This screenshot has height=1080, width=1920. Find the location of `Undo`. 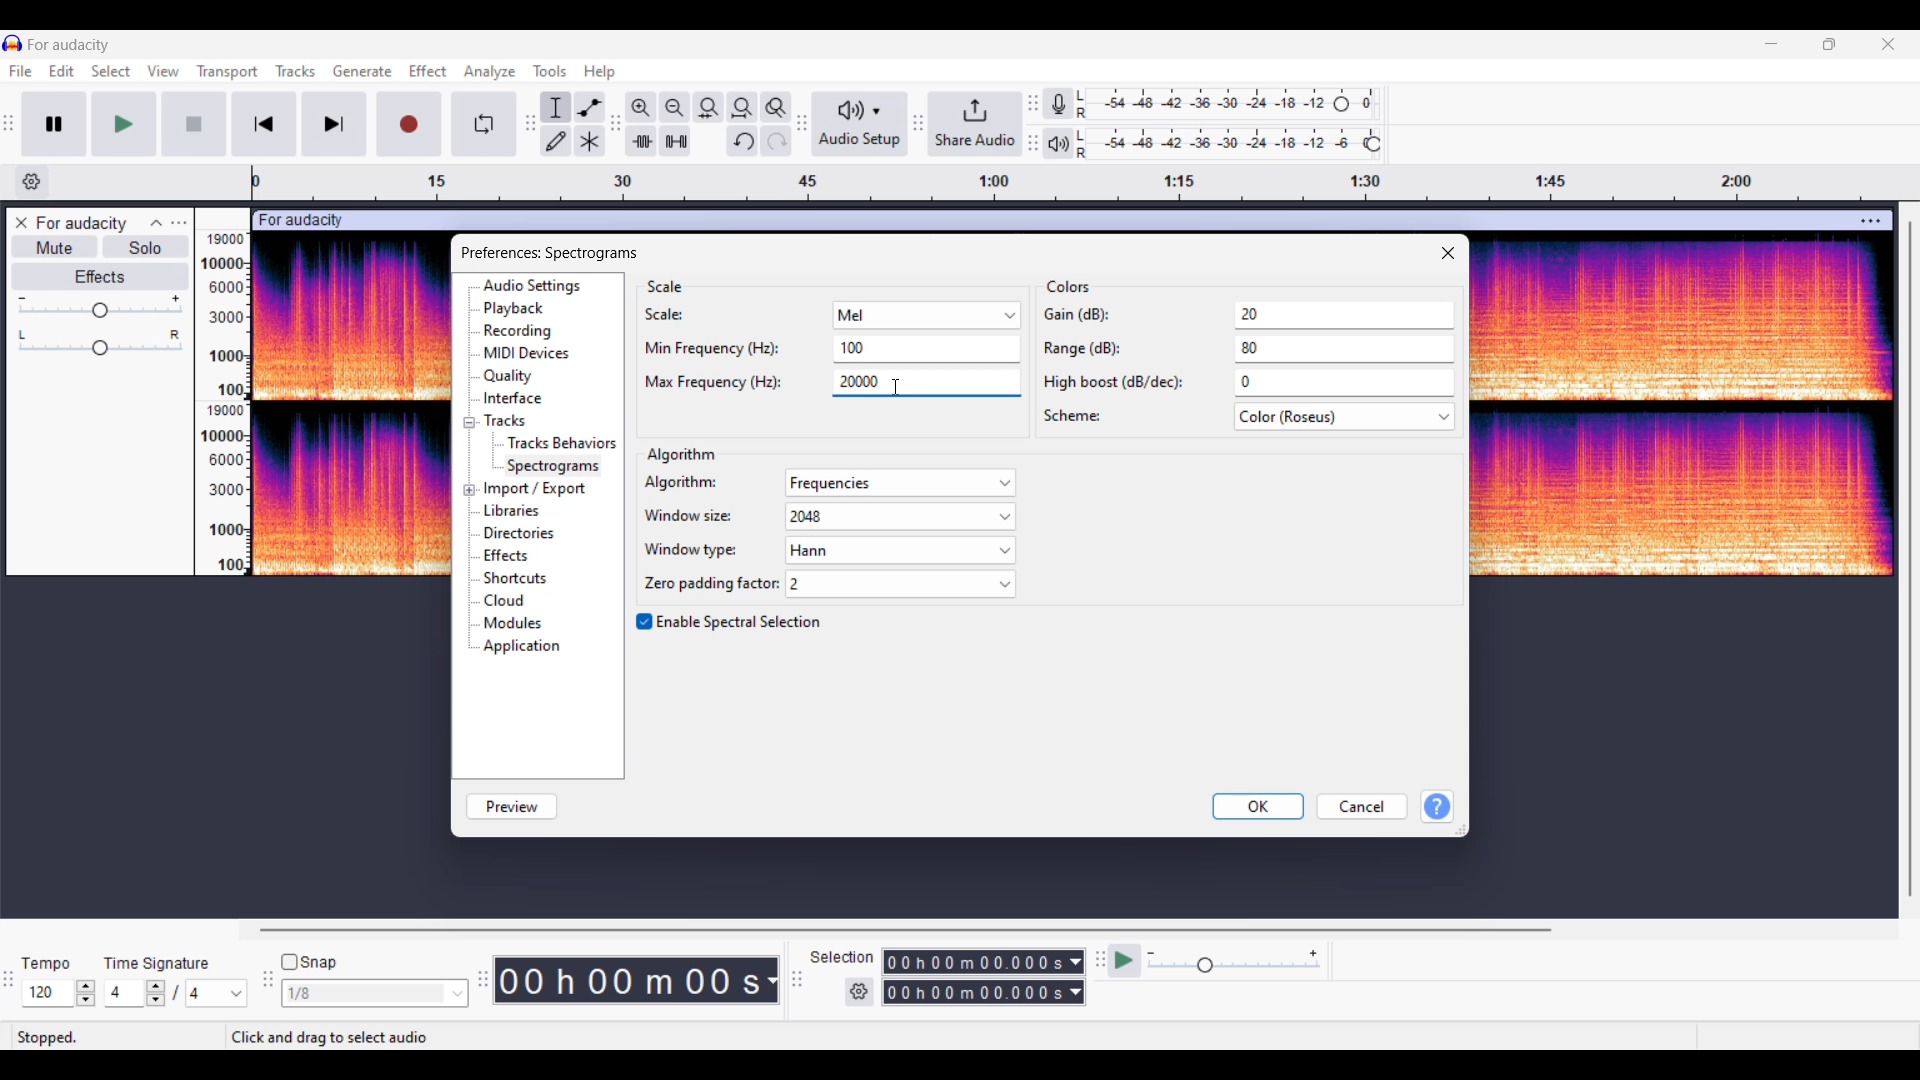

Undo is located at coordinates (742, 141).